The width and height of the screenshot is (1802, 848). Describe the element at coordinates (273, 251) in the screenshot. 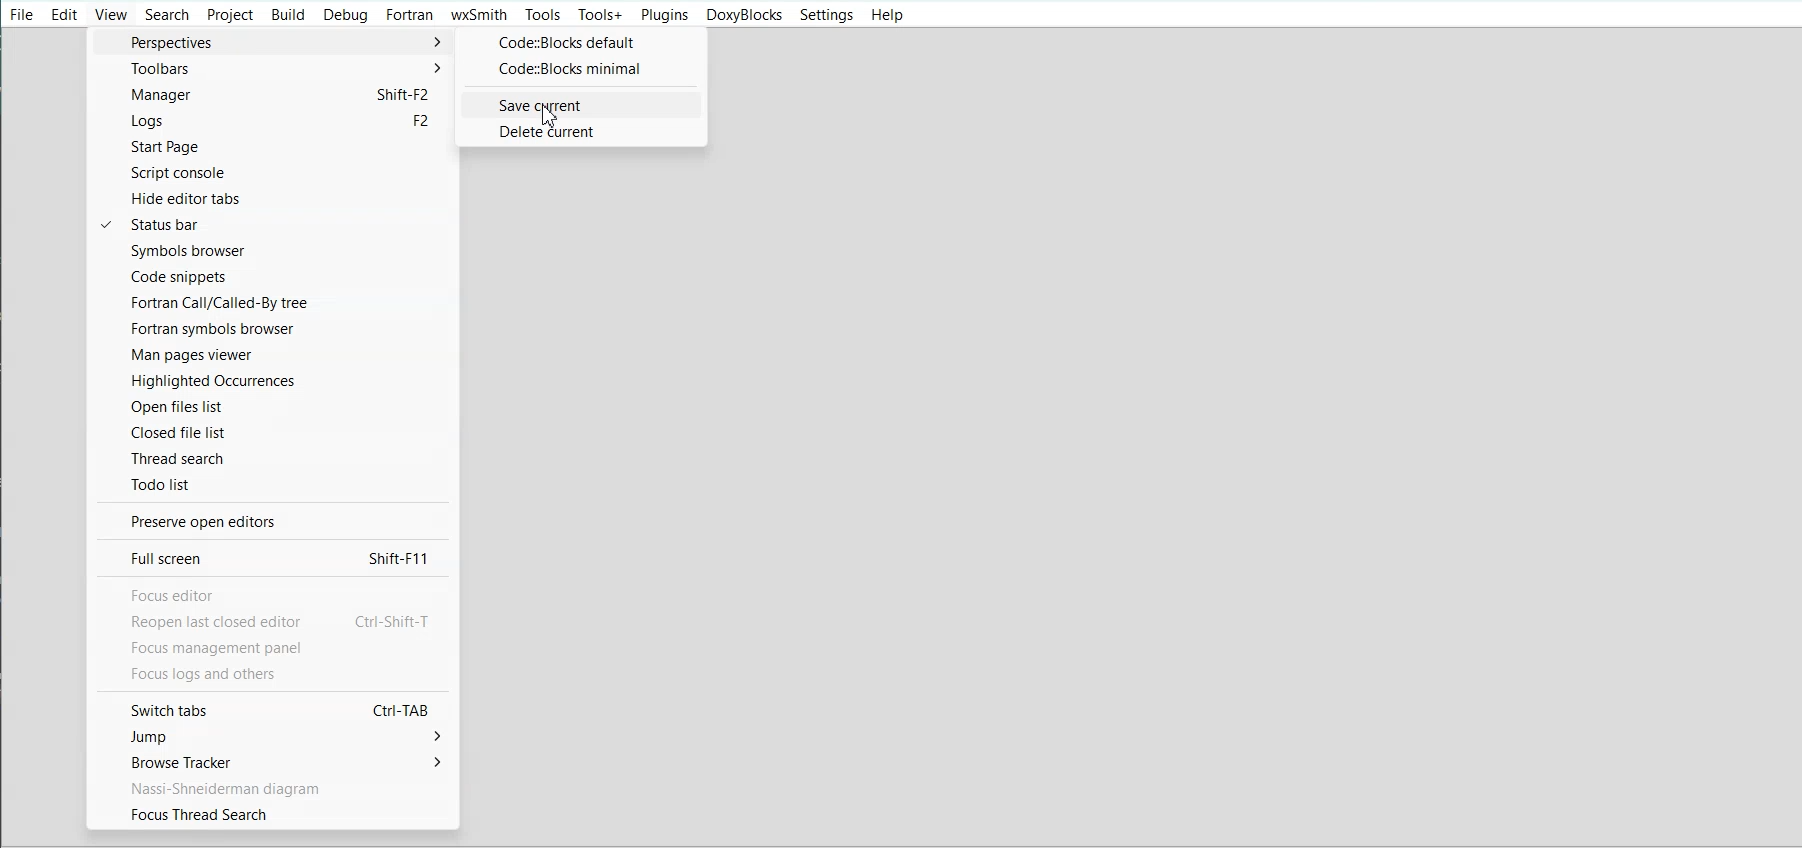

I see `Symbol browser` at that location.